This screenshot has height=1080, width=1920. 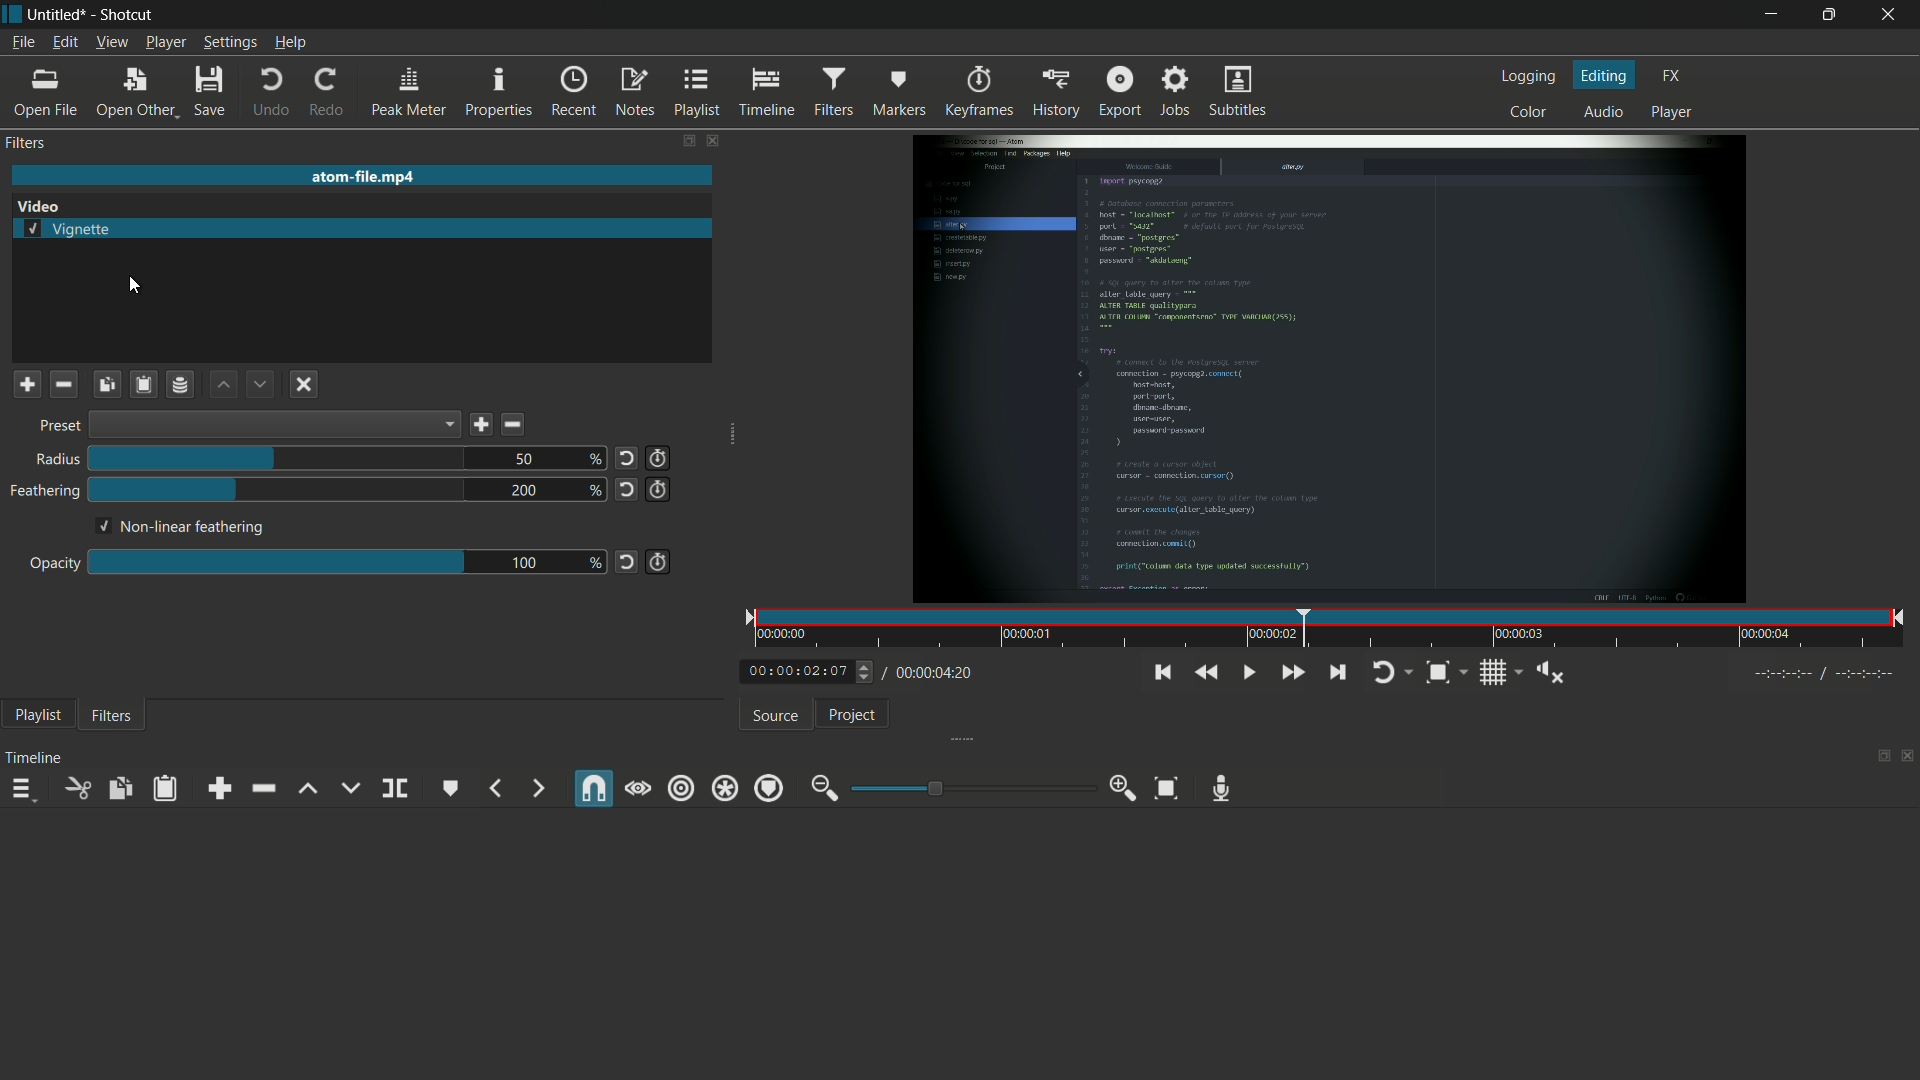 What do you see at coordinates (35, 714) in the screenshot?
I see `playlist` at bounding box center [35, 714].